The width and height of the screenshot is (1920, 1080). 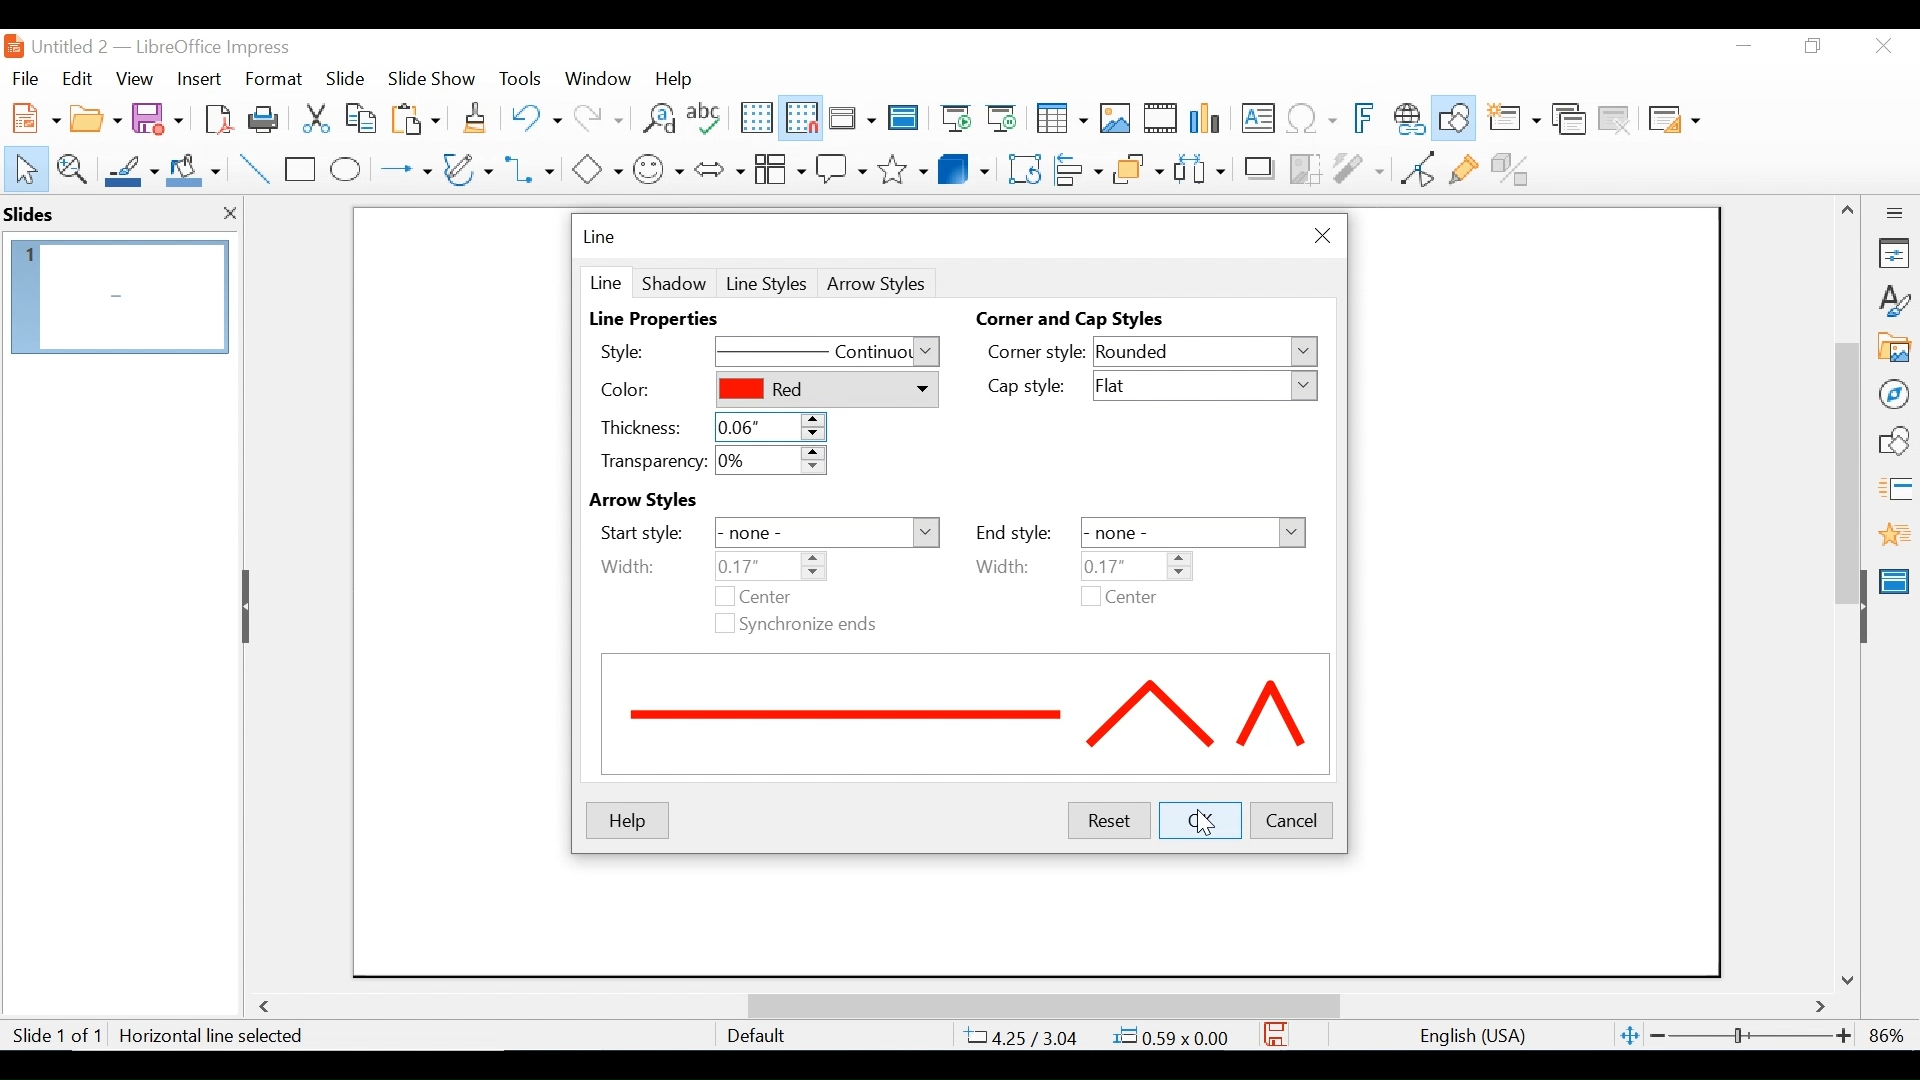 What do you see at coordinates (880, 284) in the screenshot?
I see `Arrow Style` at bounding box center [880, 284].